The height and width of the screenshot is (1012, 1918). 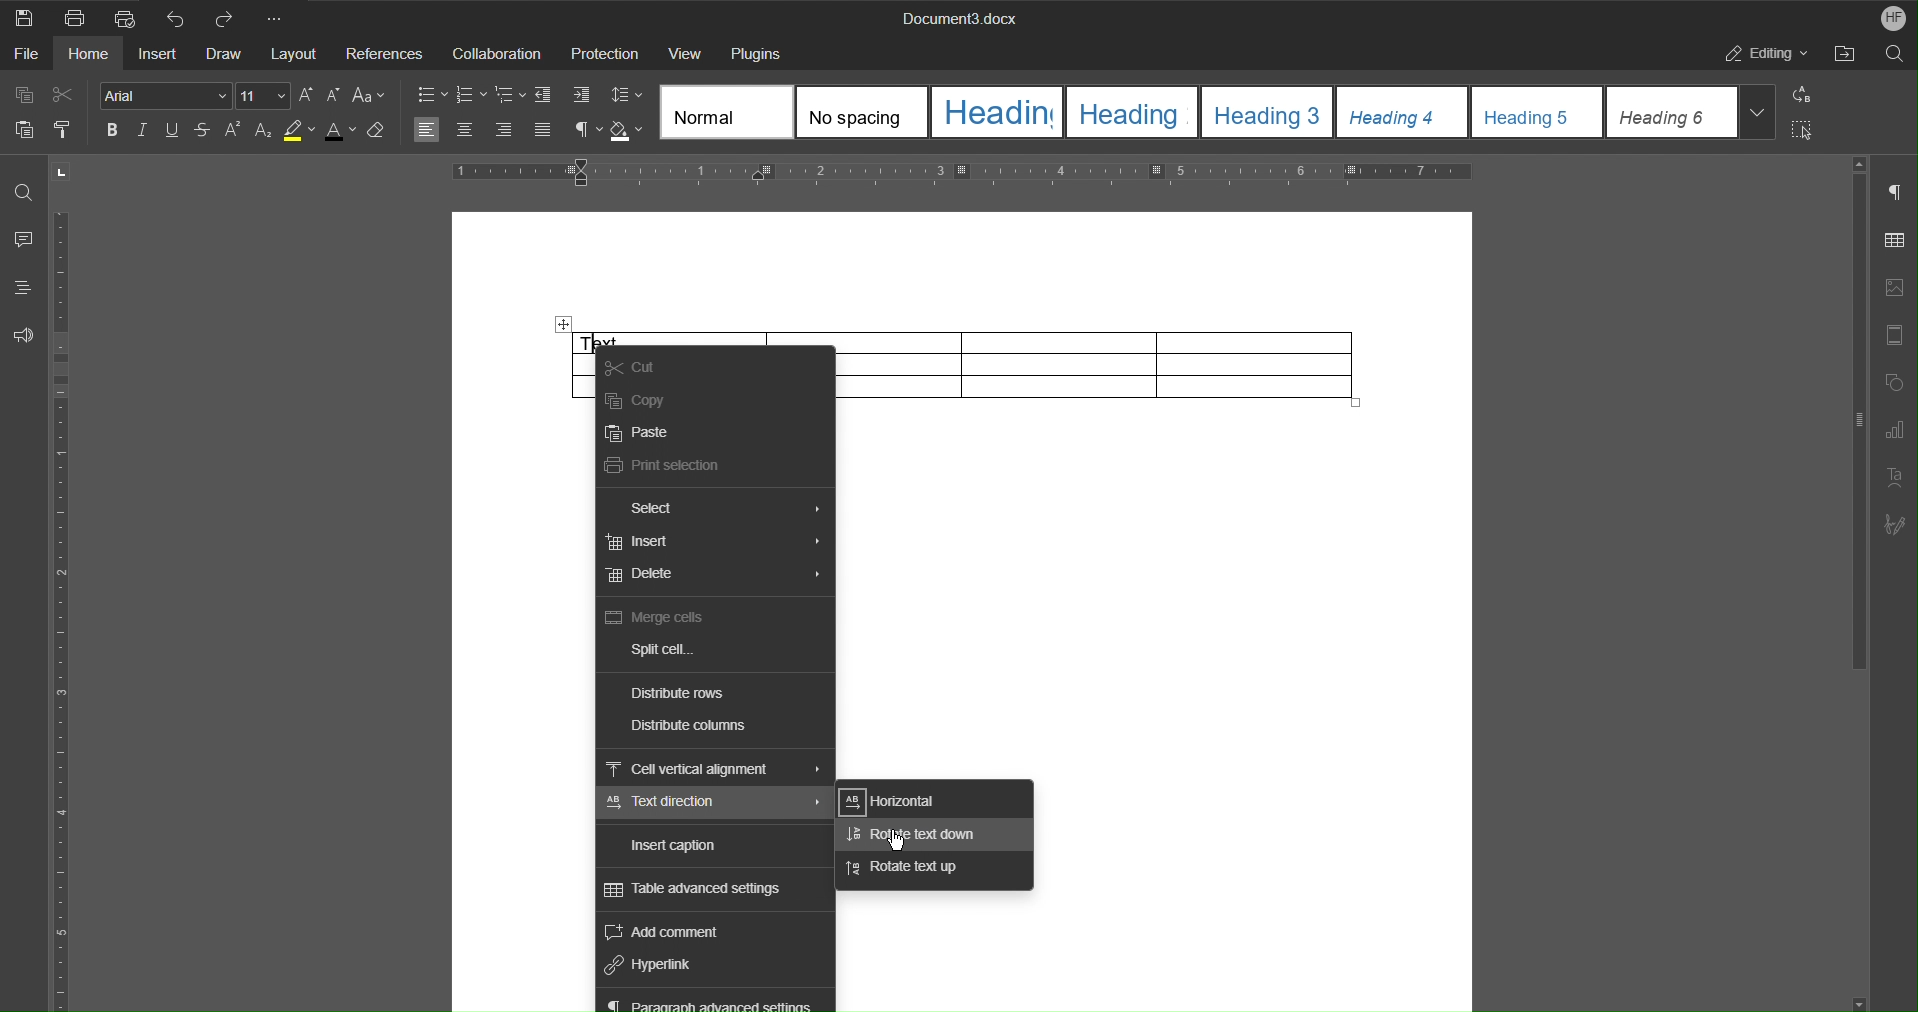 I want to click on Text Art, so click(x=1896, y=476).